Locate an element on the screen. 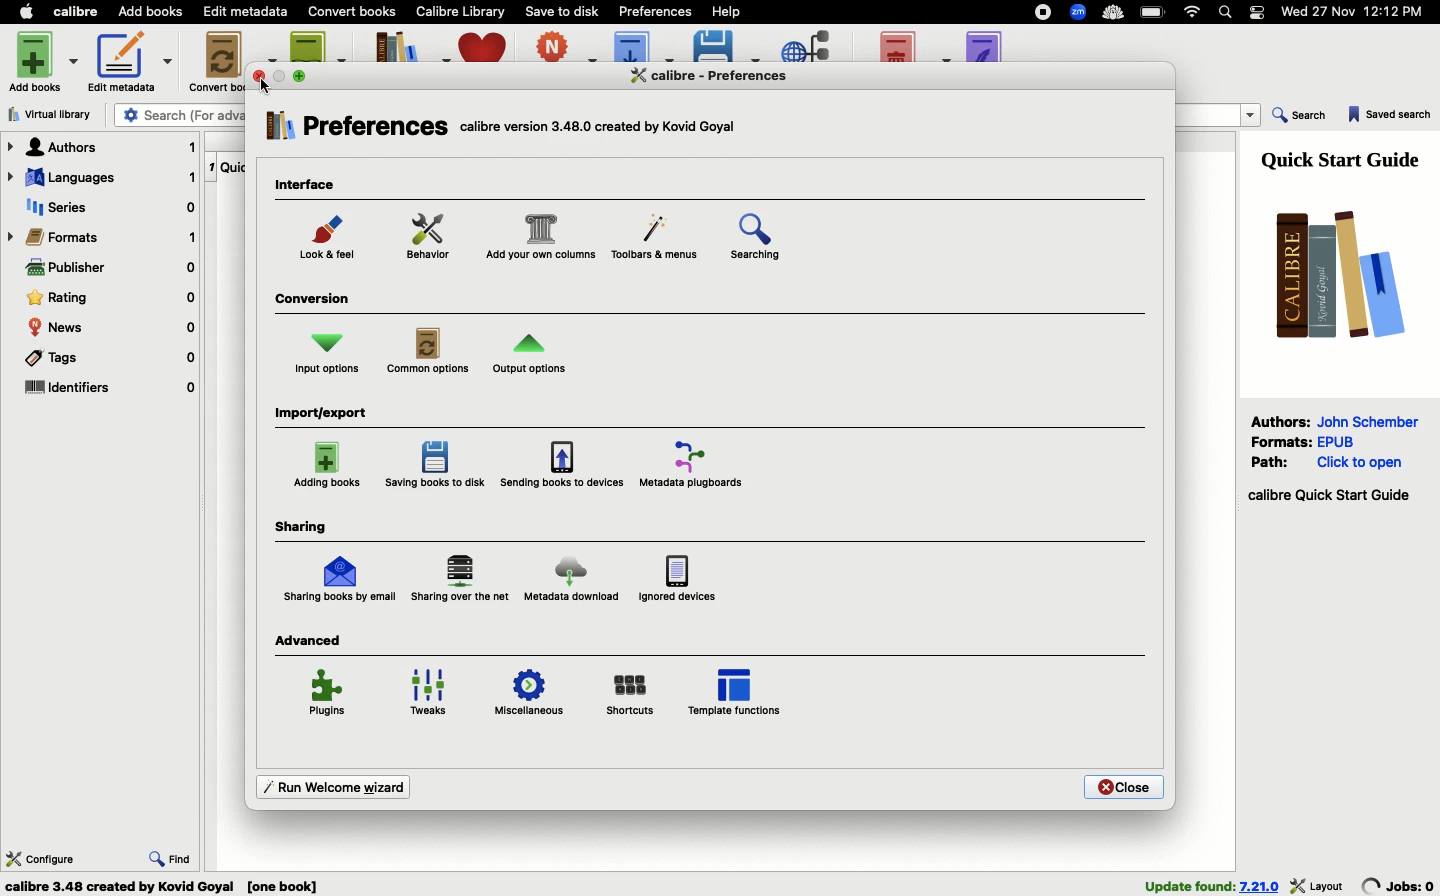 The height and width of the screenshot is (896, 1440). Ignored devices is located at coordinates (676, 577).